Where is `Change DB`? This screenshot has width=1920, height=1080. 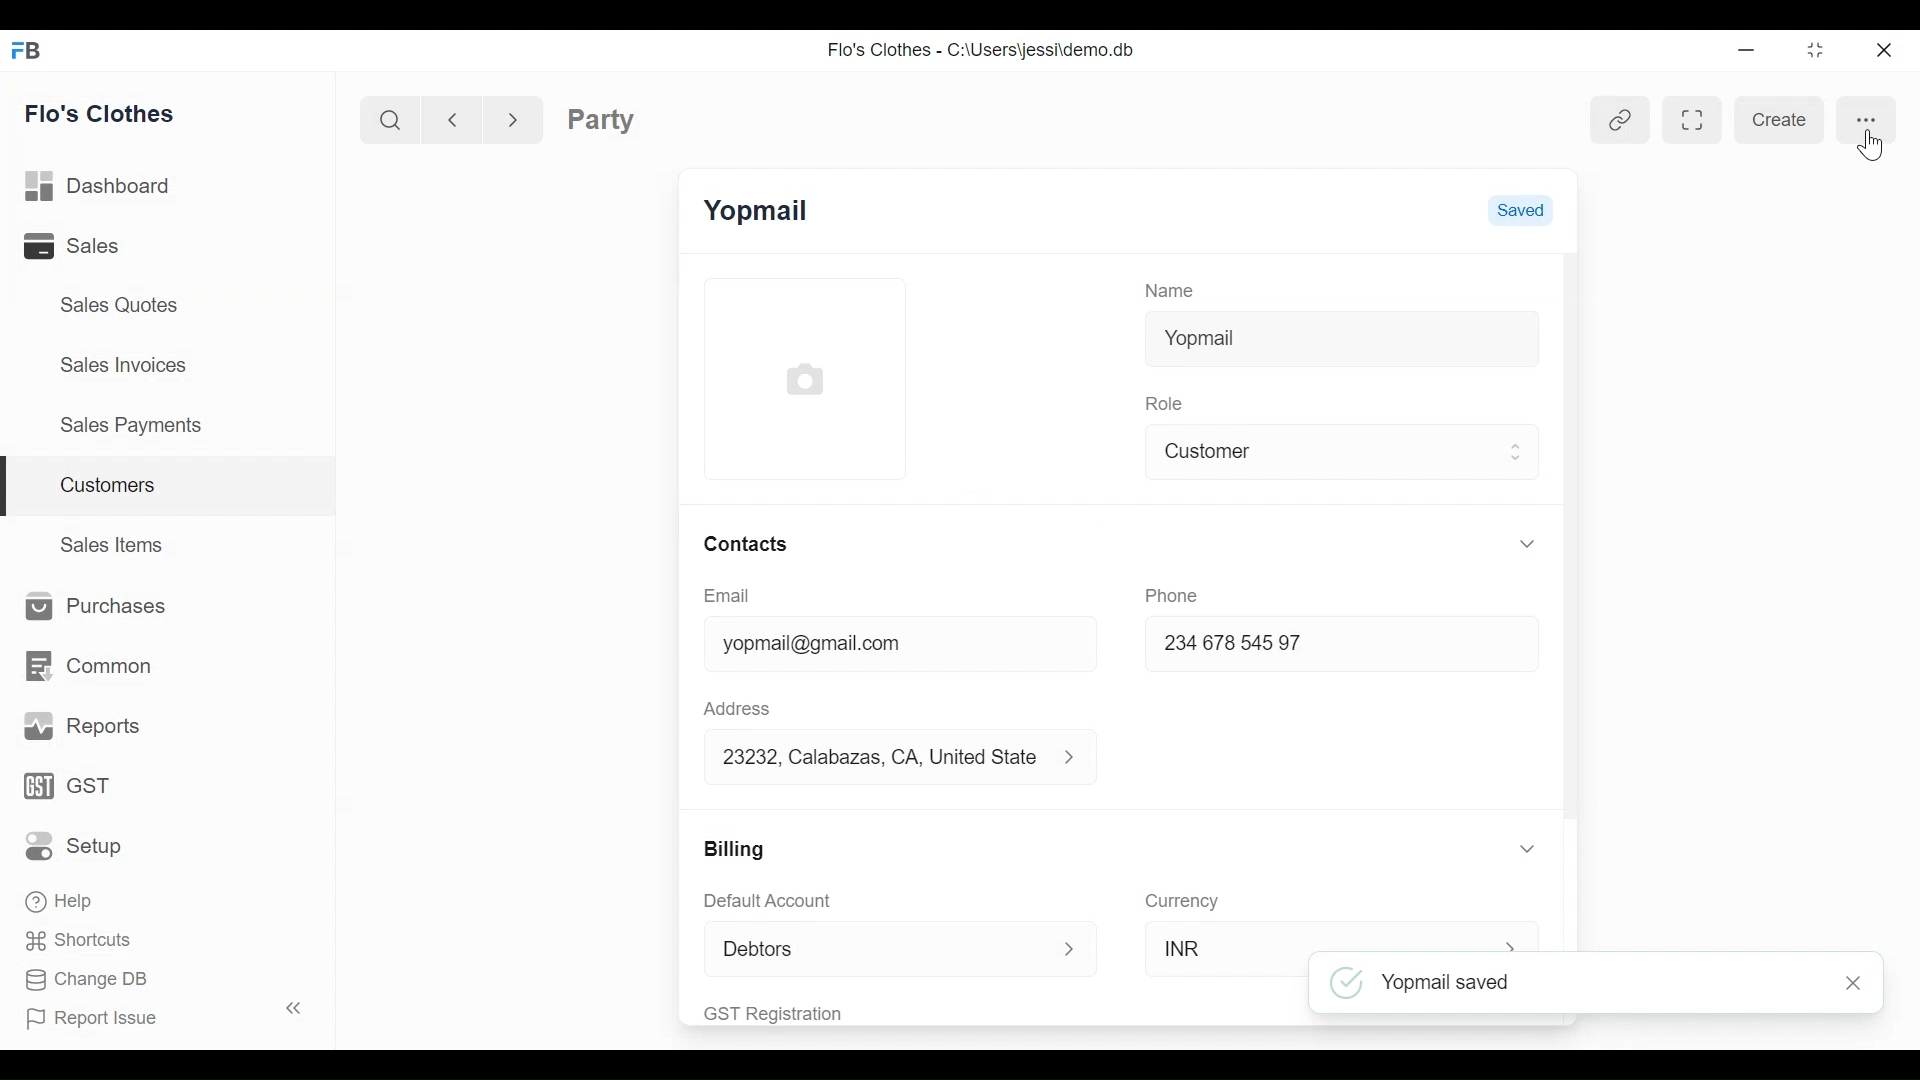
Change DB is located at coordinates (88, 982).